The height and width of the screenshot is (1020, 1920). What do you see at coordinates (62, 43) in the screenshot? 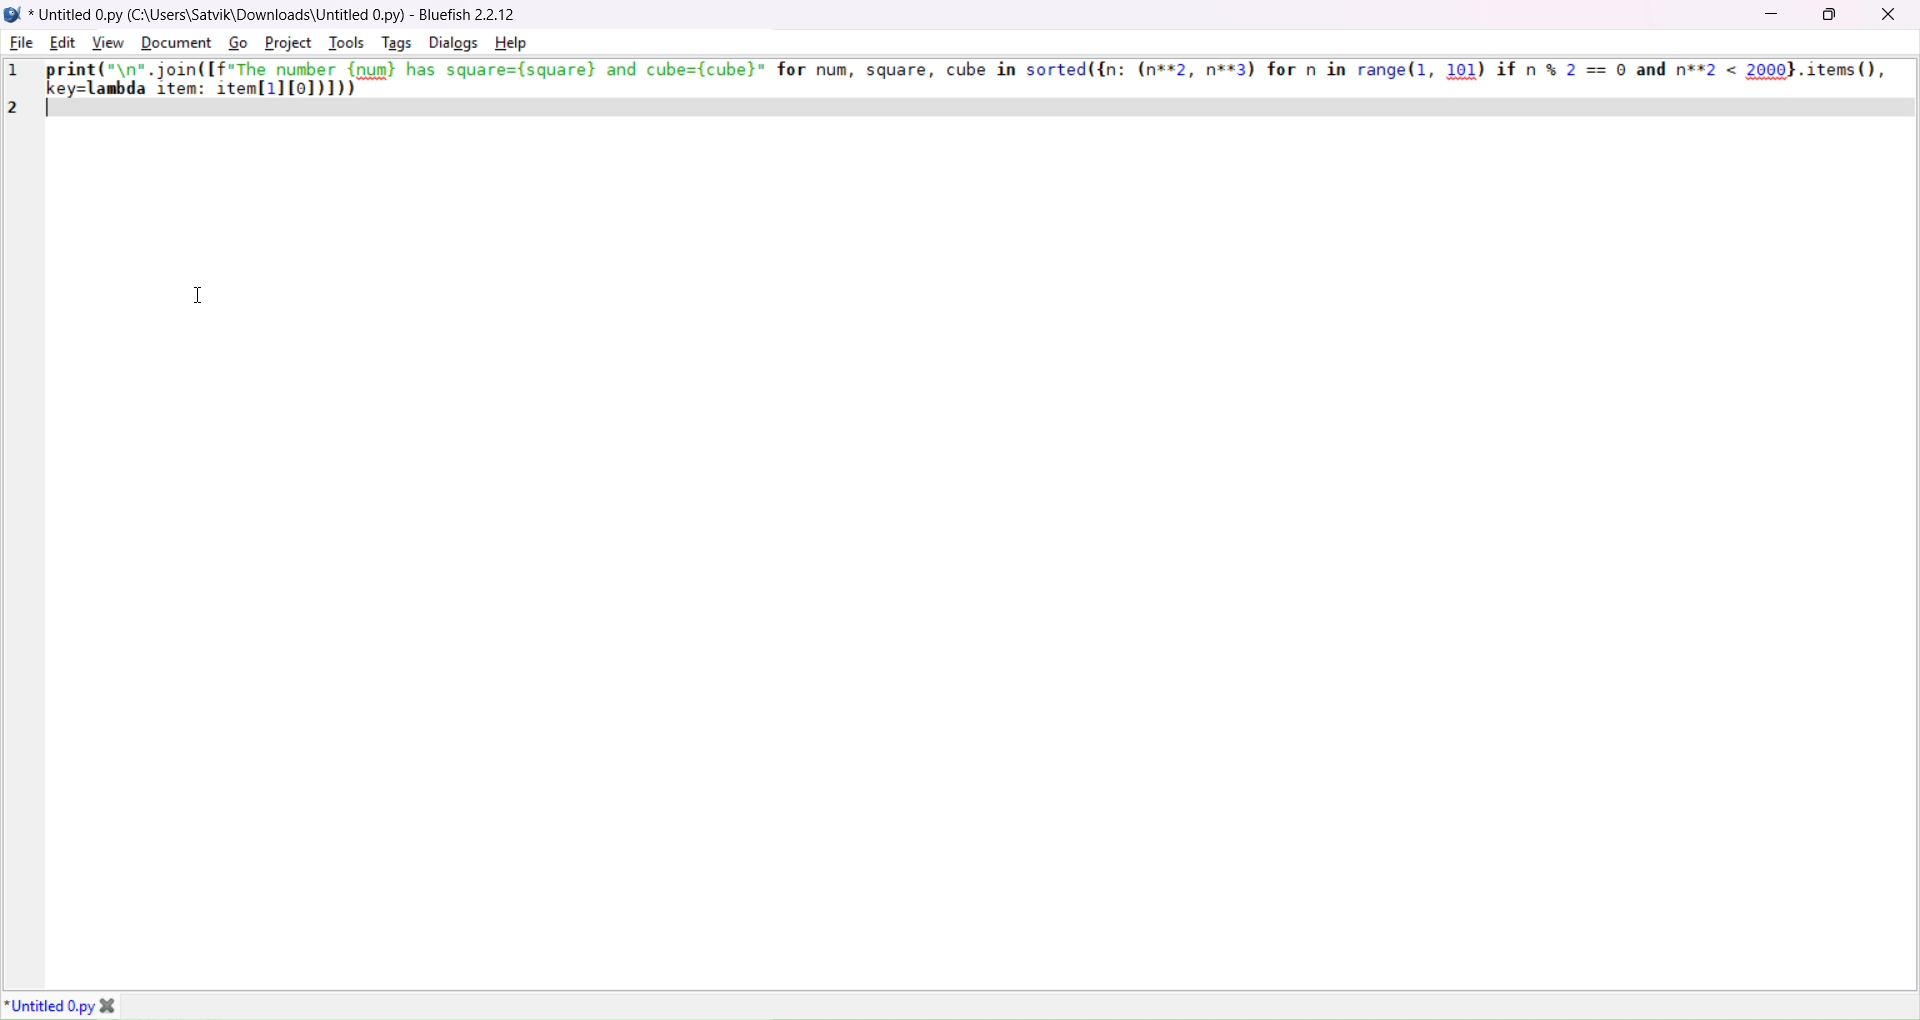
I see `edit` at bounding box center [62, 43].